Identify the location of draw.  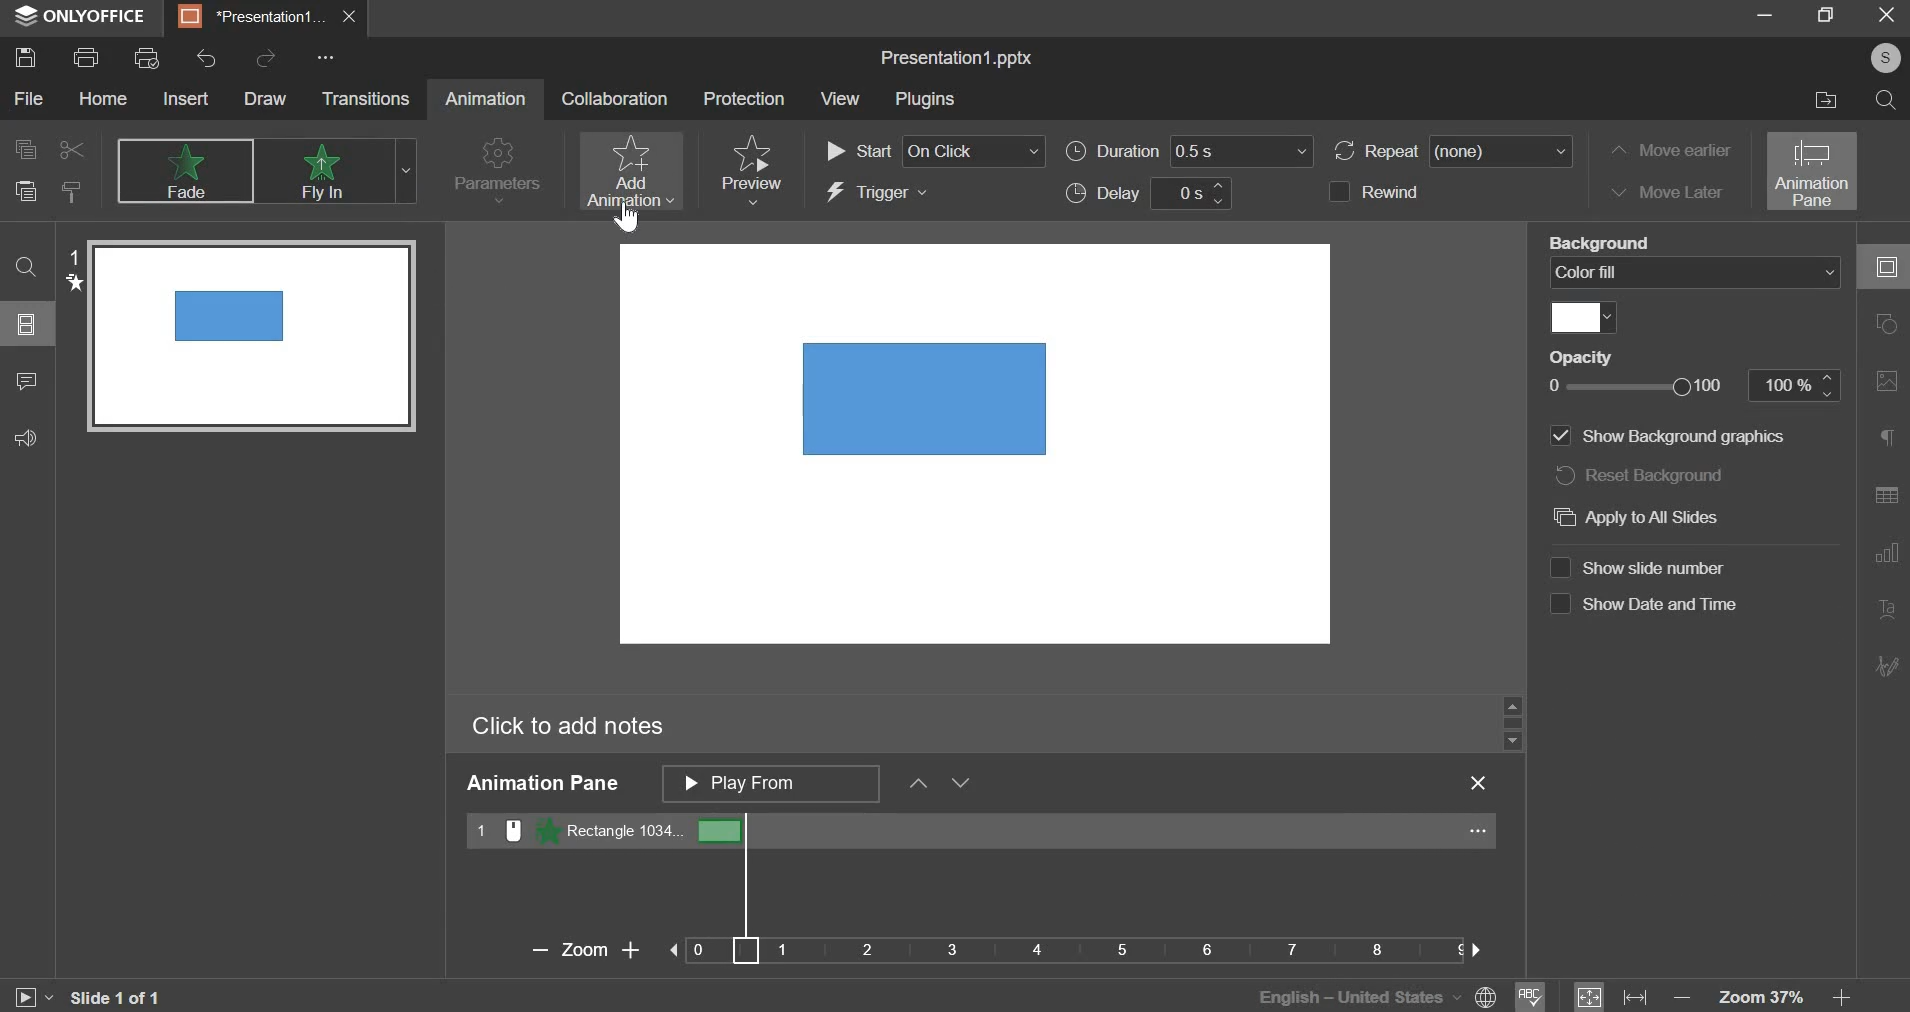
(271, 99).